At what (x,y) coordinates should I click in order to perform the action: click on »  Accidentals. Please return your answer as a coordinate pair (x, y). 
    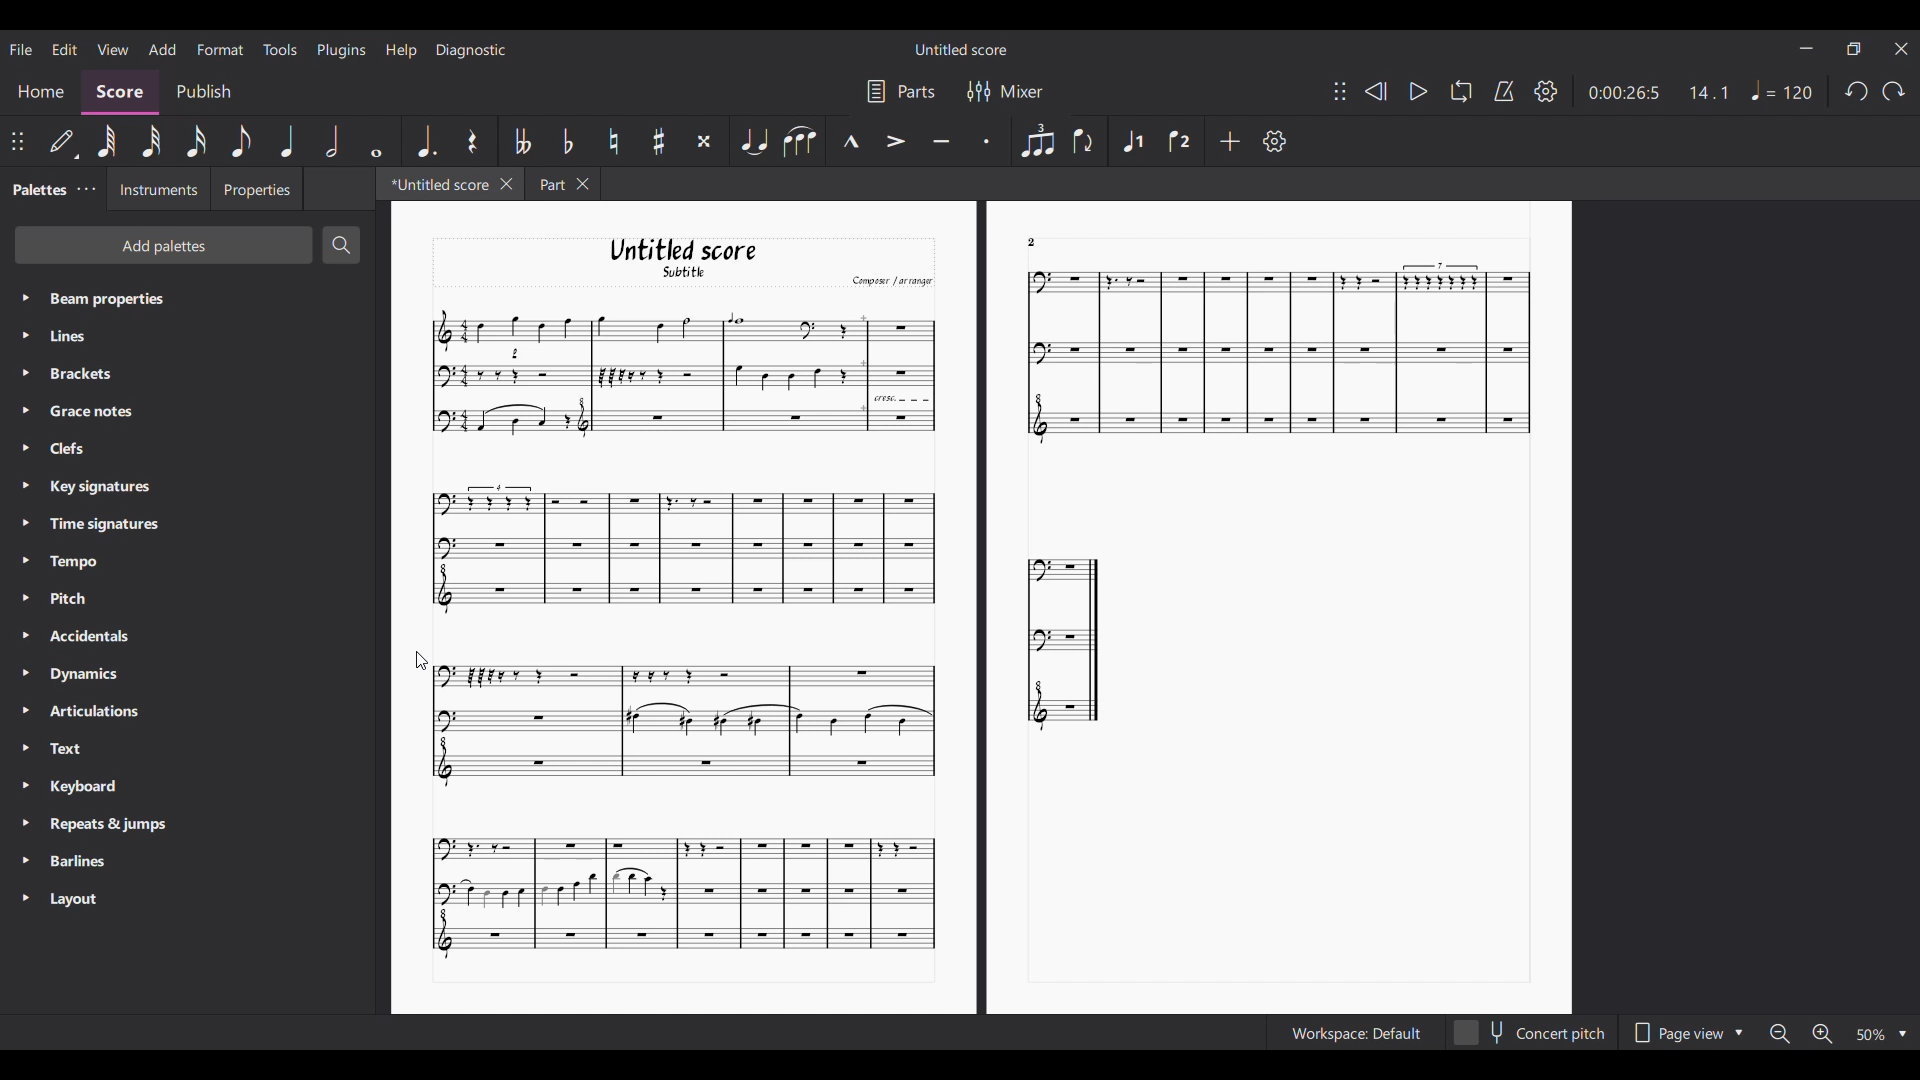
    Looking at the image, I should click on (83, 640).